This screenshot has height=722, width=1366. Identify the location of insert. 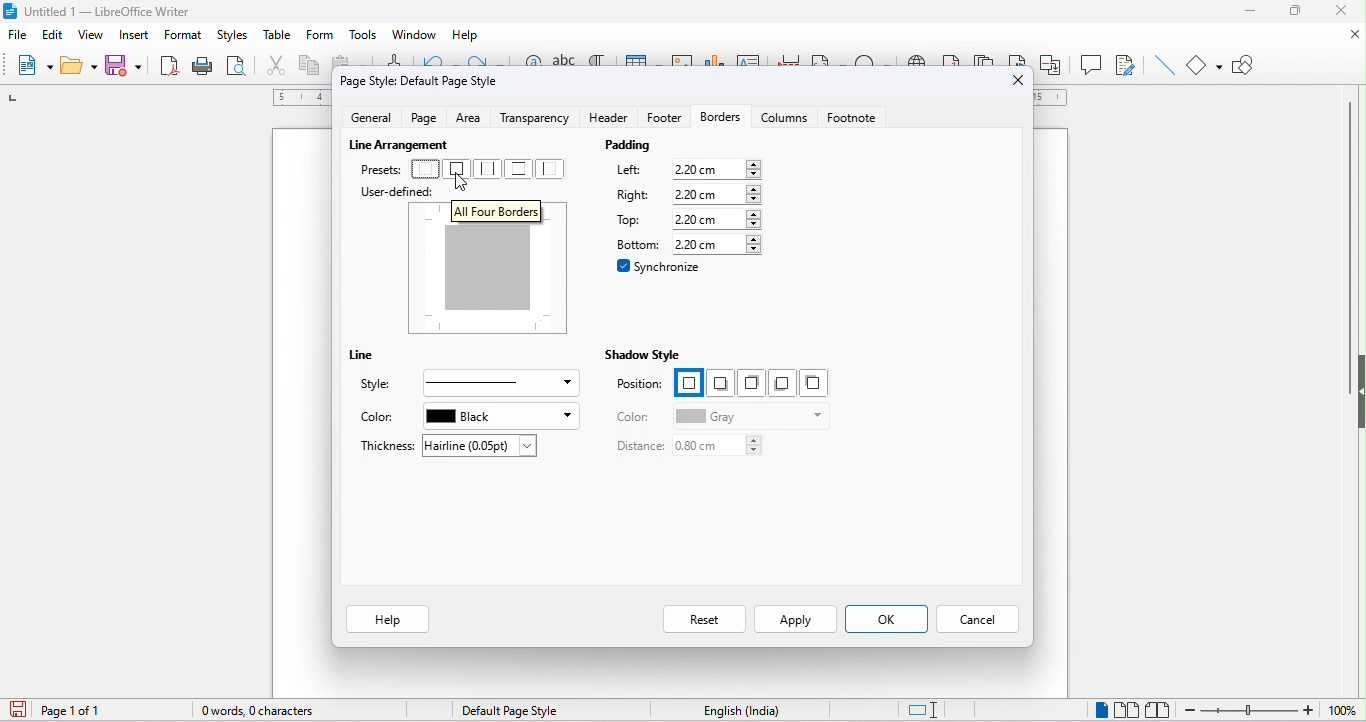
(136, 37).